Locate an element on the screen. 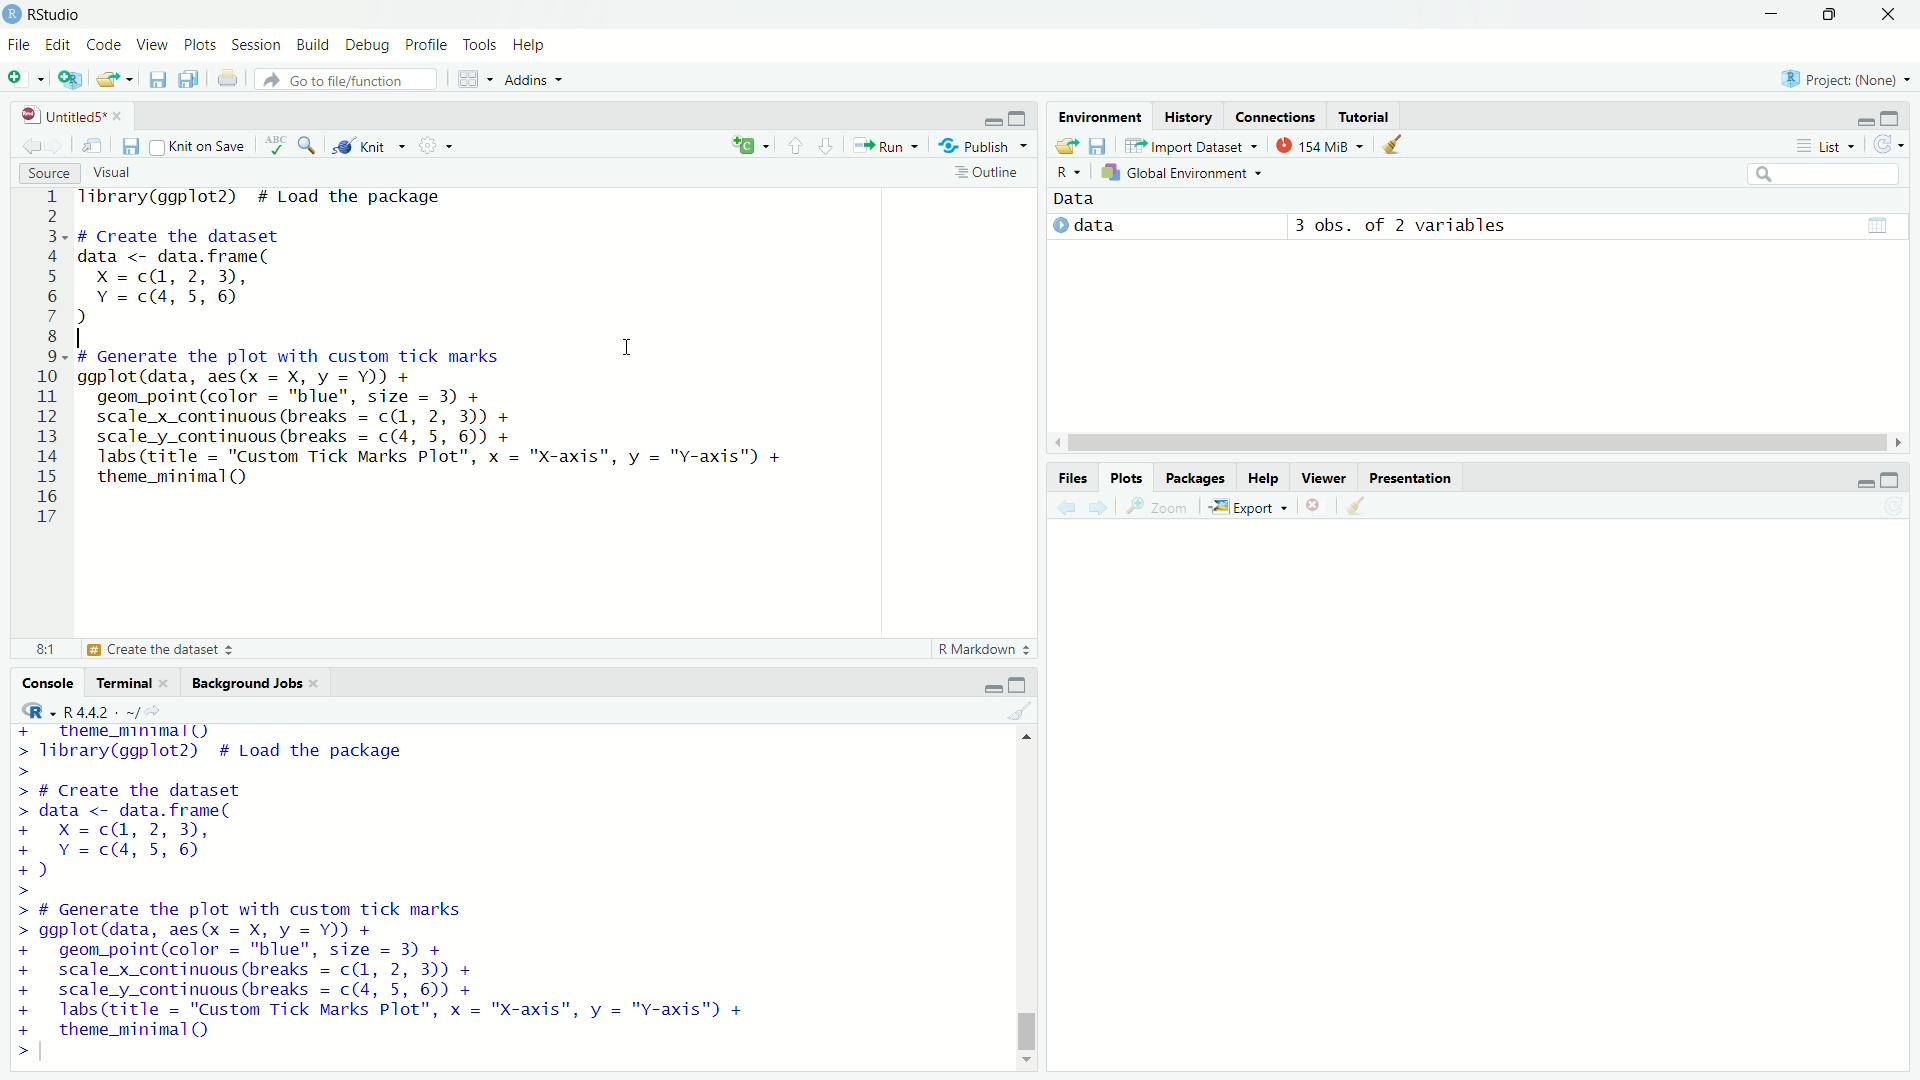  knit is located at coordinates (370, 146).